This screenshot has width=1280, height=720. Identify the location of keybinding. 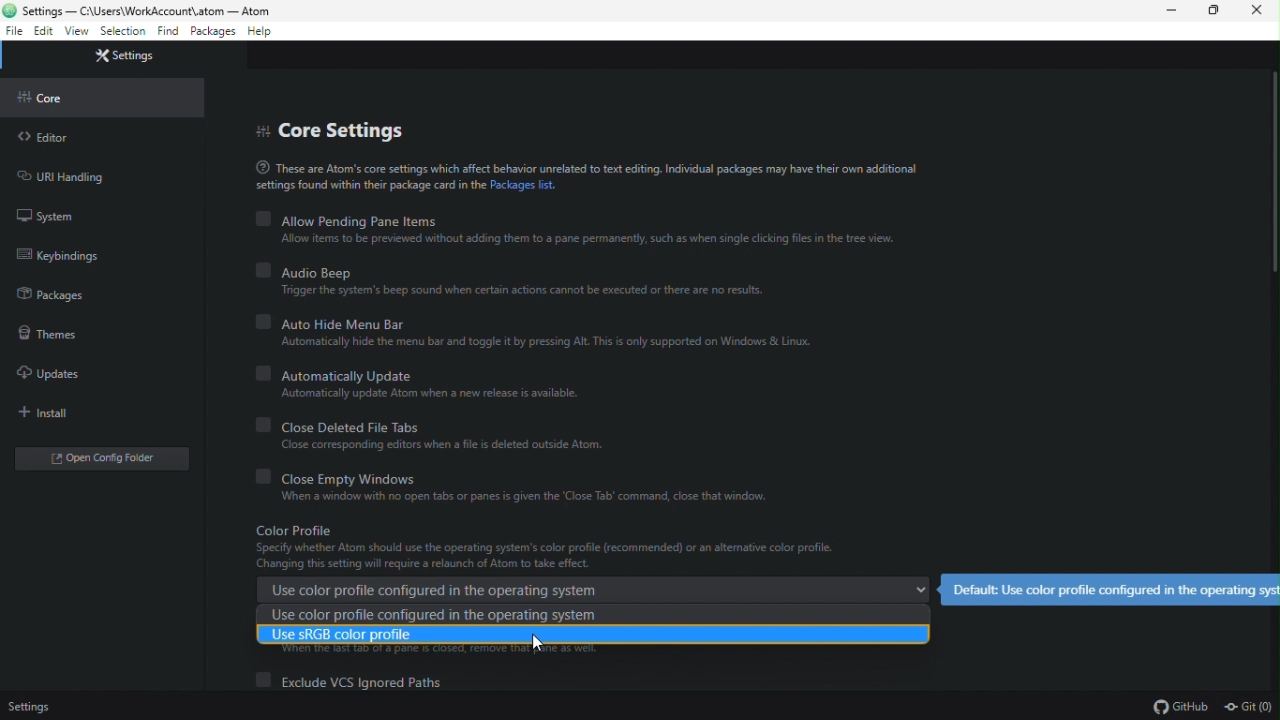
(64, 256).